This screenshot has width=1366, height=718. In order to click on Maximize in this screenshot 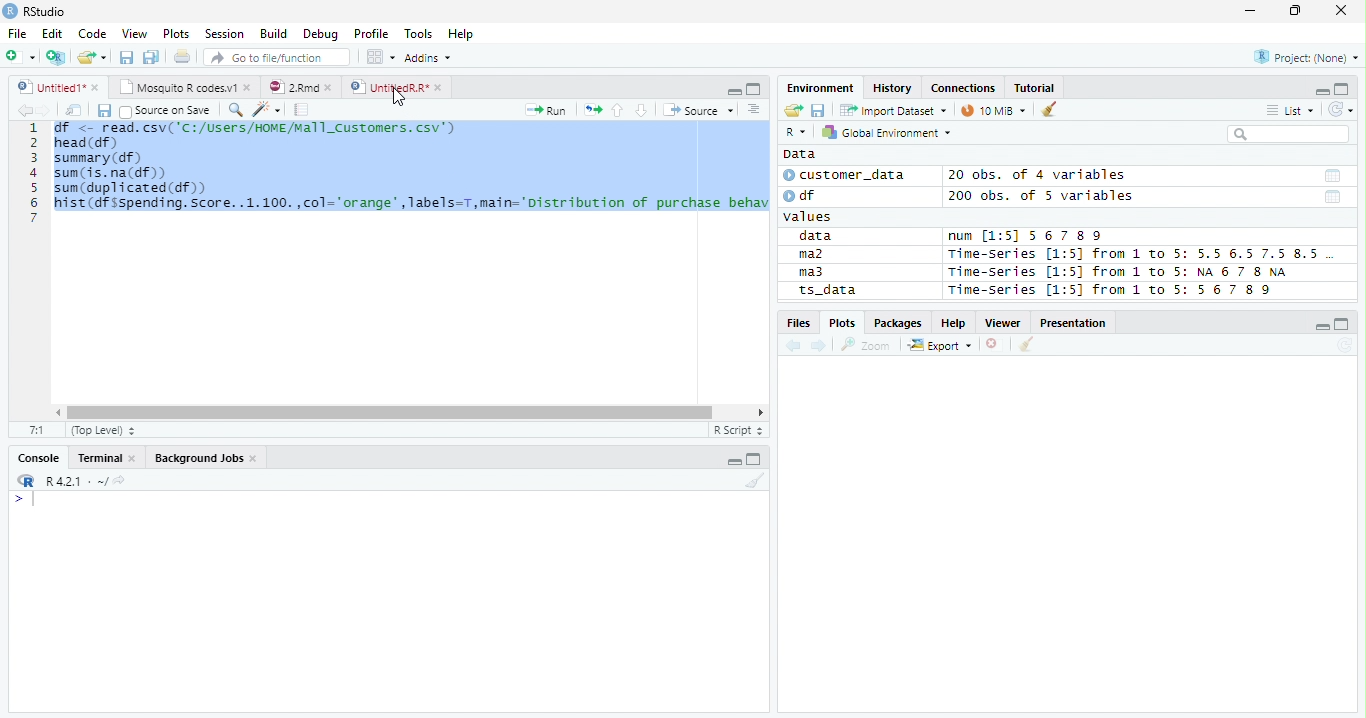, I will do `click(1343, 89)`.